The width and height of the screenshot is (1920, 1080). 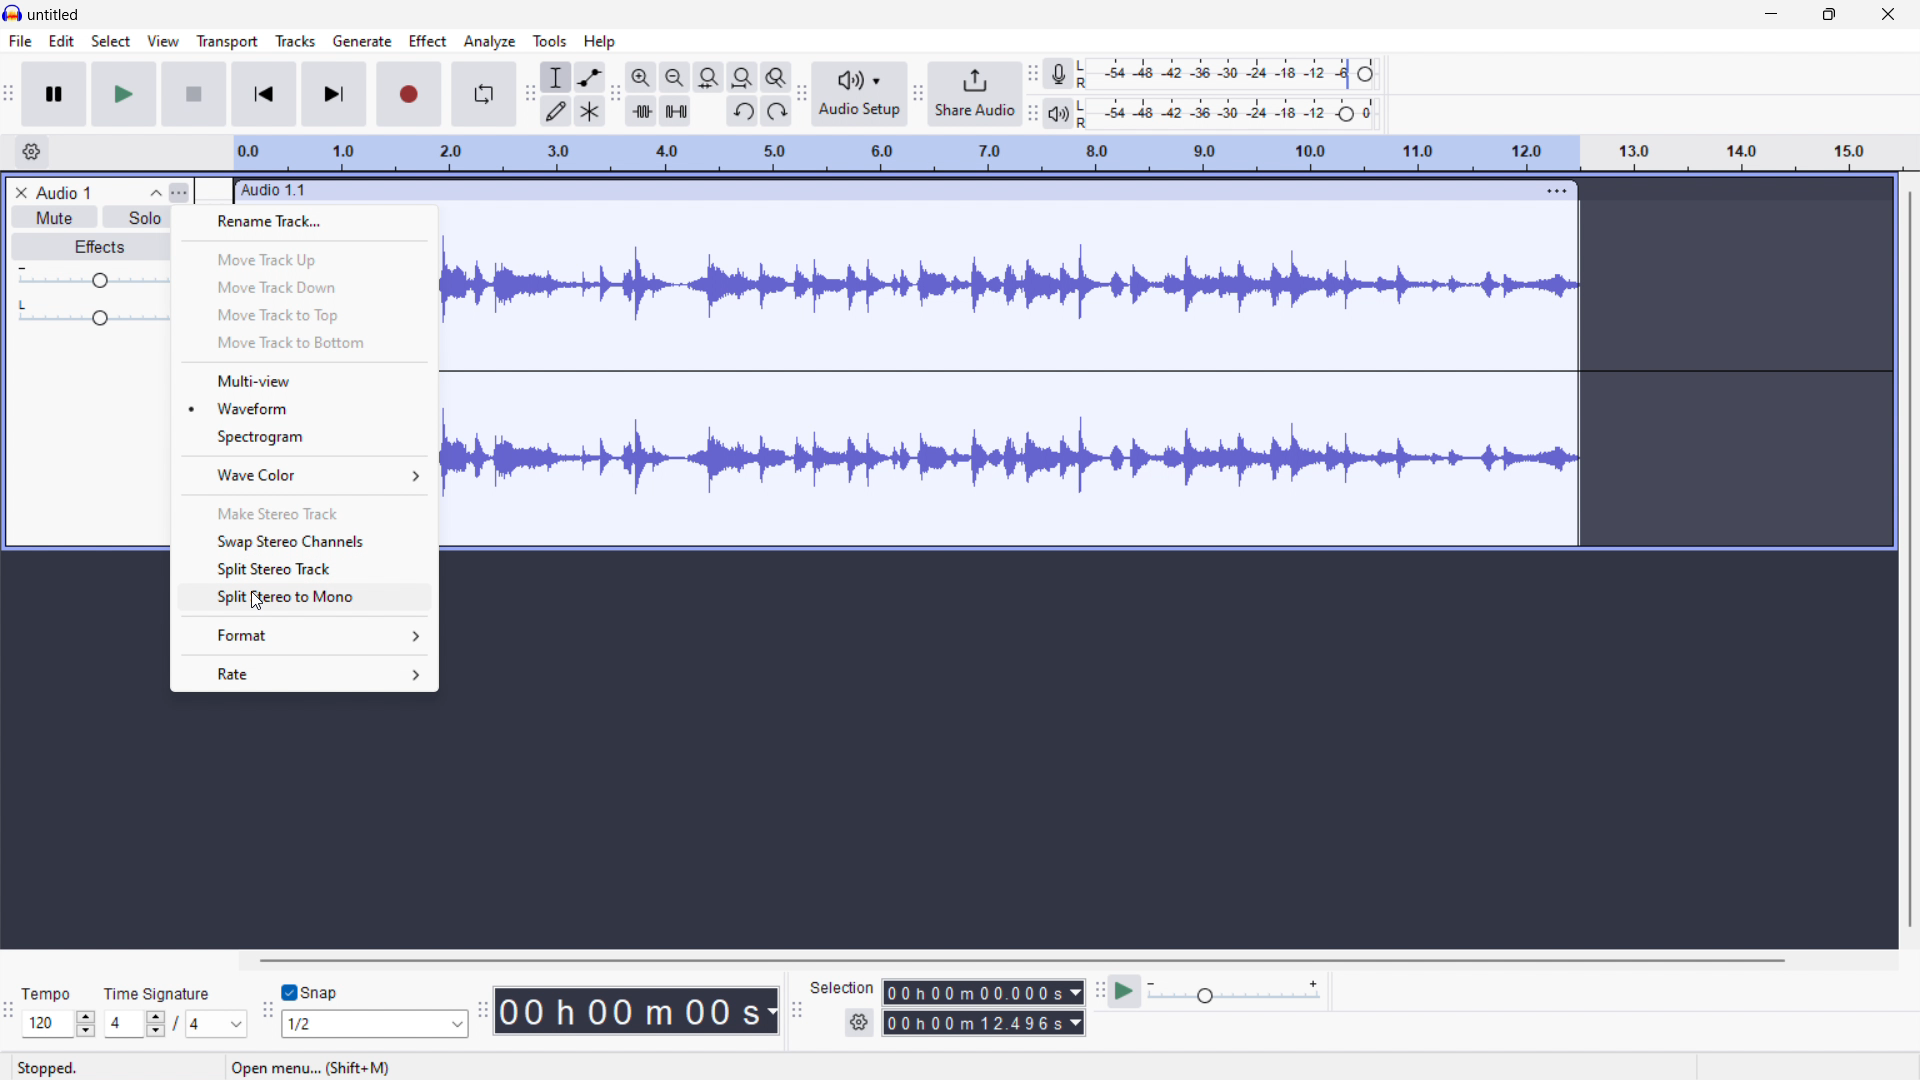 I want to click on fit project to width, so click(x=742, y=76).